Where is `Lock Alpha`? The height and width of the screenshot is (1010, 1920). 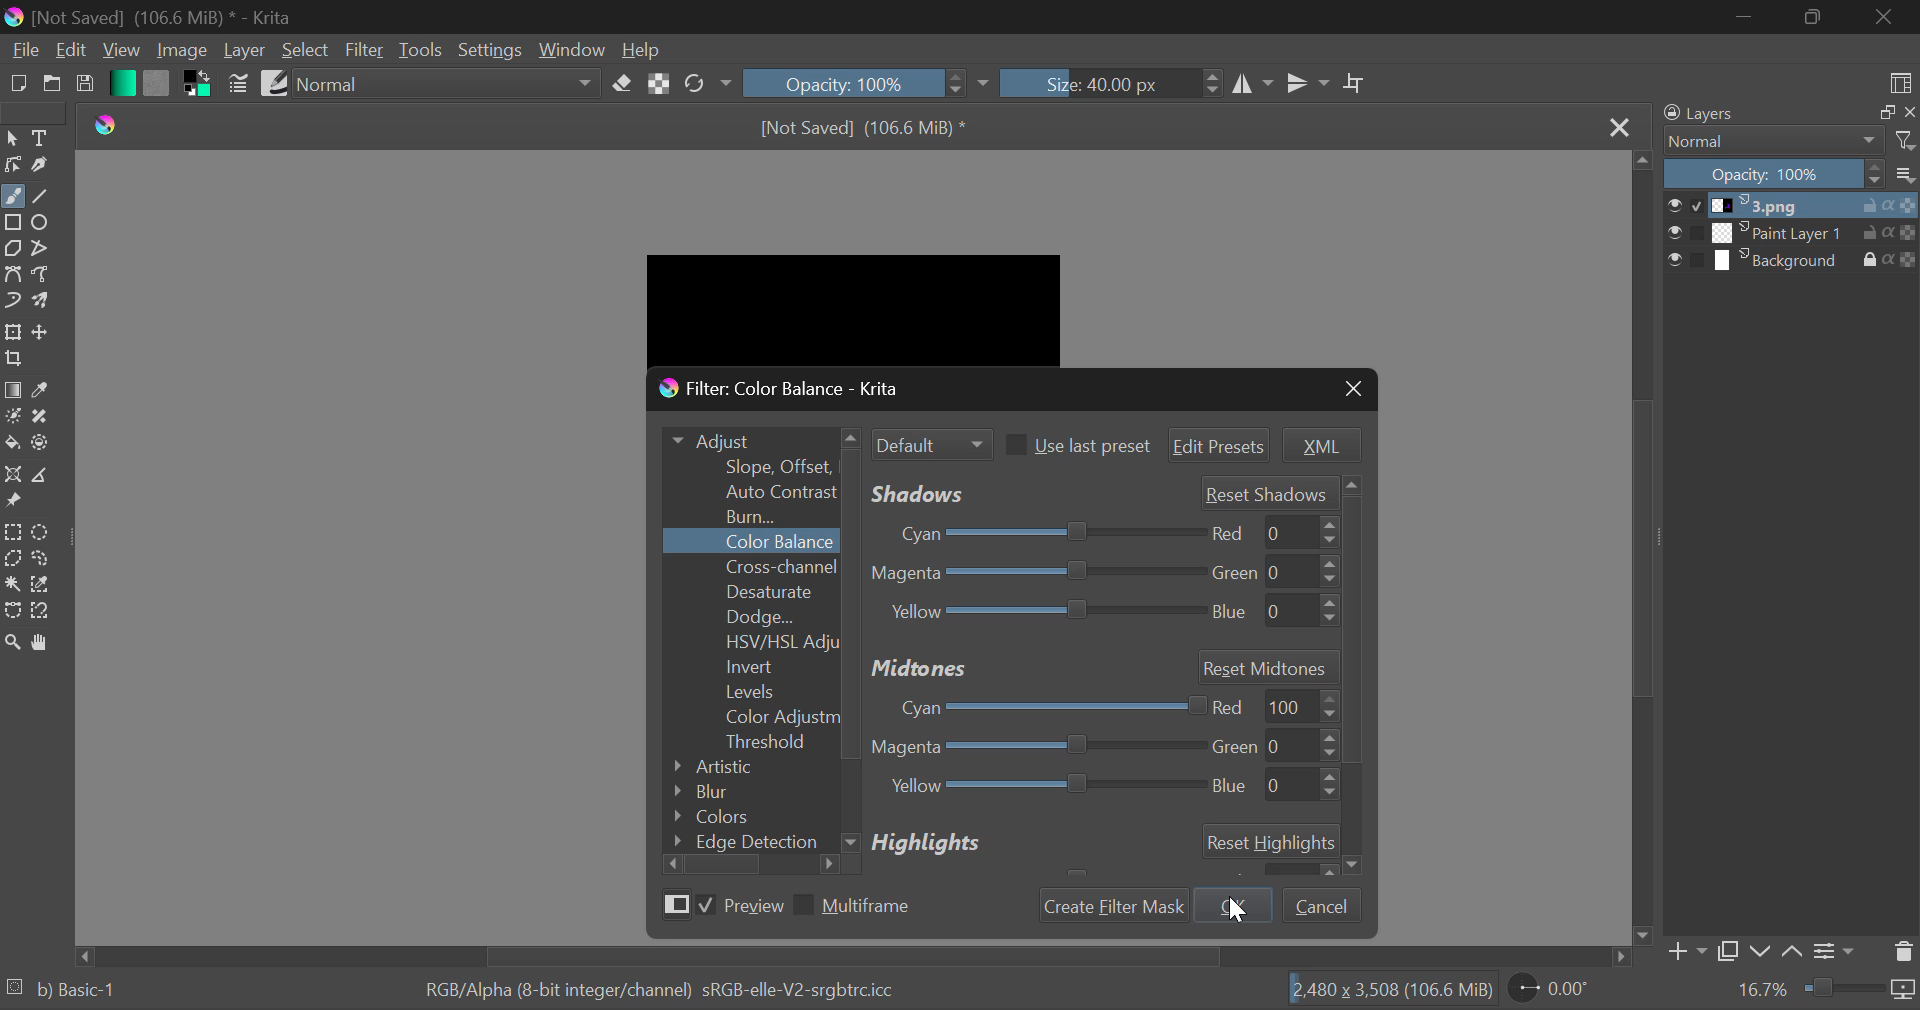
Lock Alpha is located at coordinates (659, 84).